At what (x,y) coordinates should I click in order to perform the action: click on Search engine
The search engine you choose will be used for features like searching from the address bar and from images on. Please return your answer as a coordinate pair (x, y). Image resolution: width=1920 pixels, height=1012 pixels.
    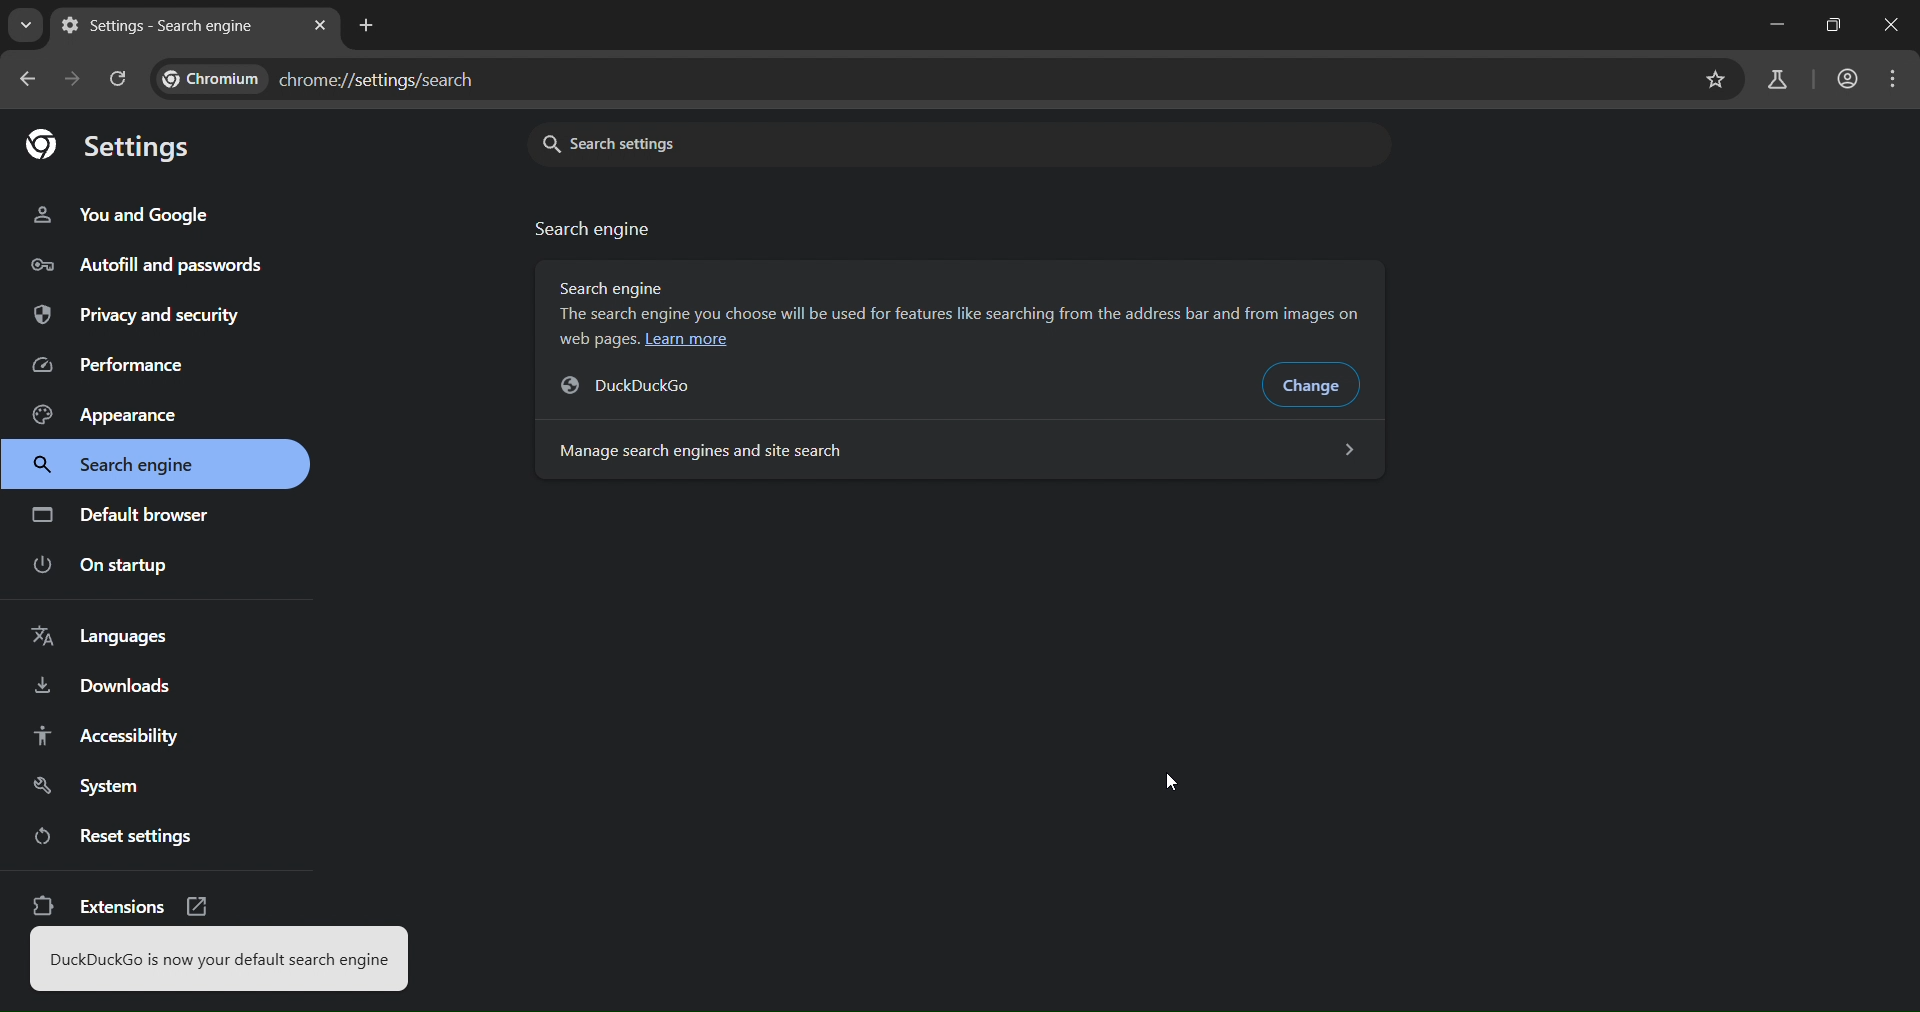
    Looking at the image, I should click on (968, 300).